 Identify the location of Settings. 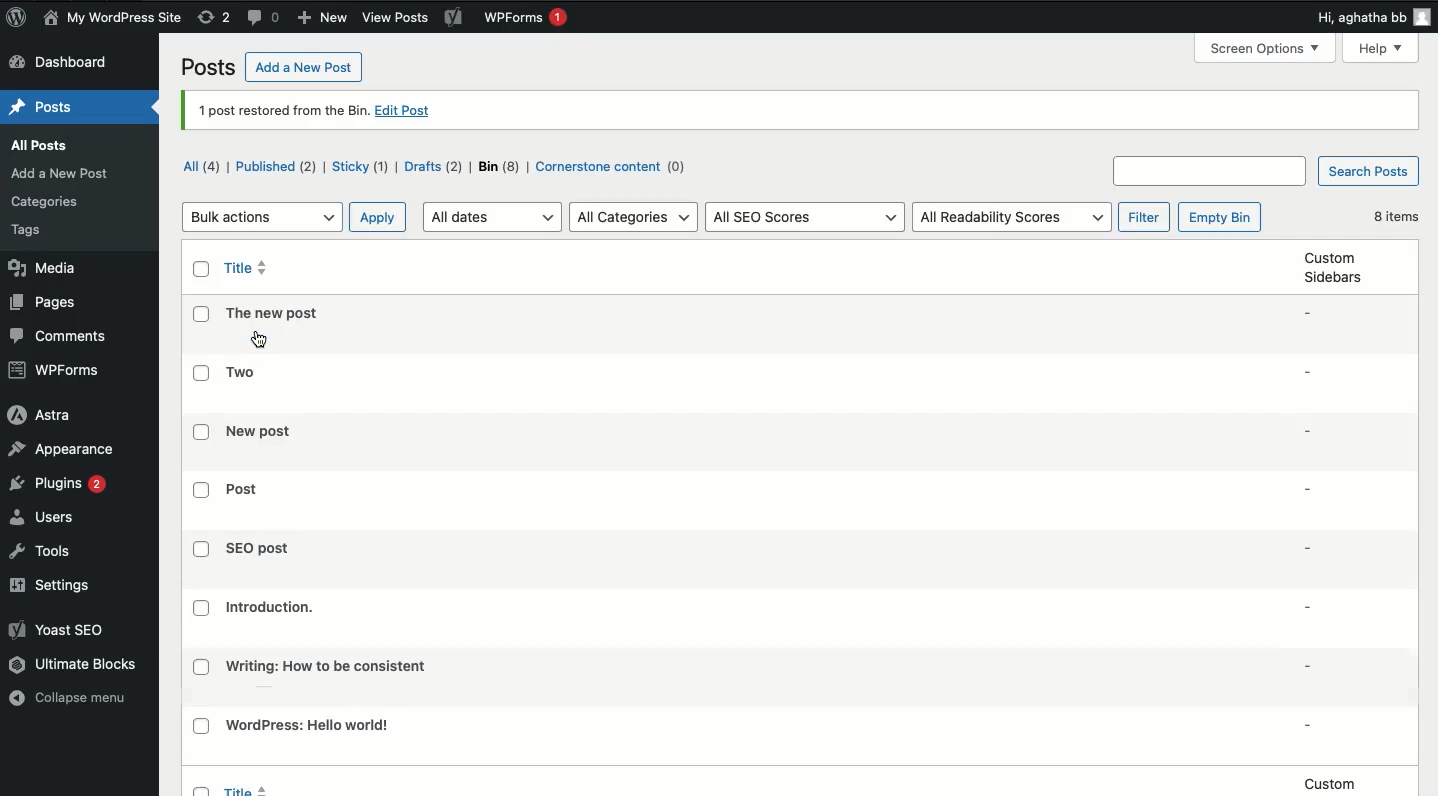
(55, 584).